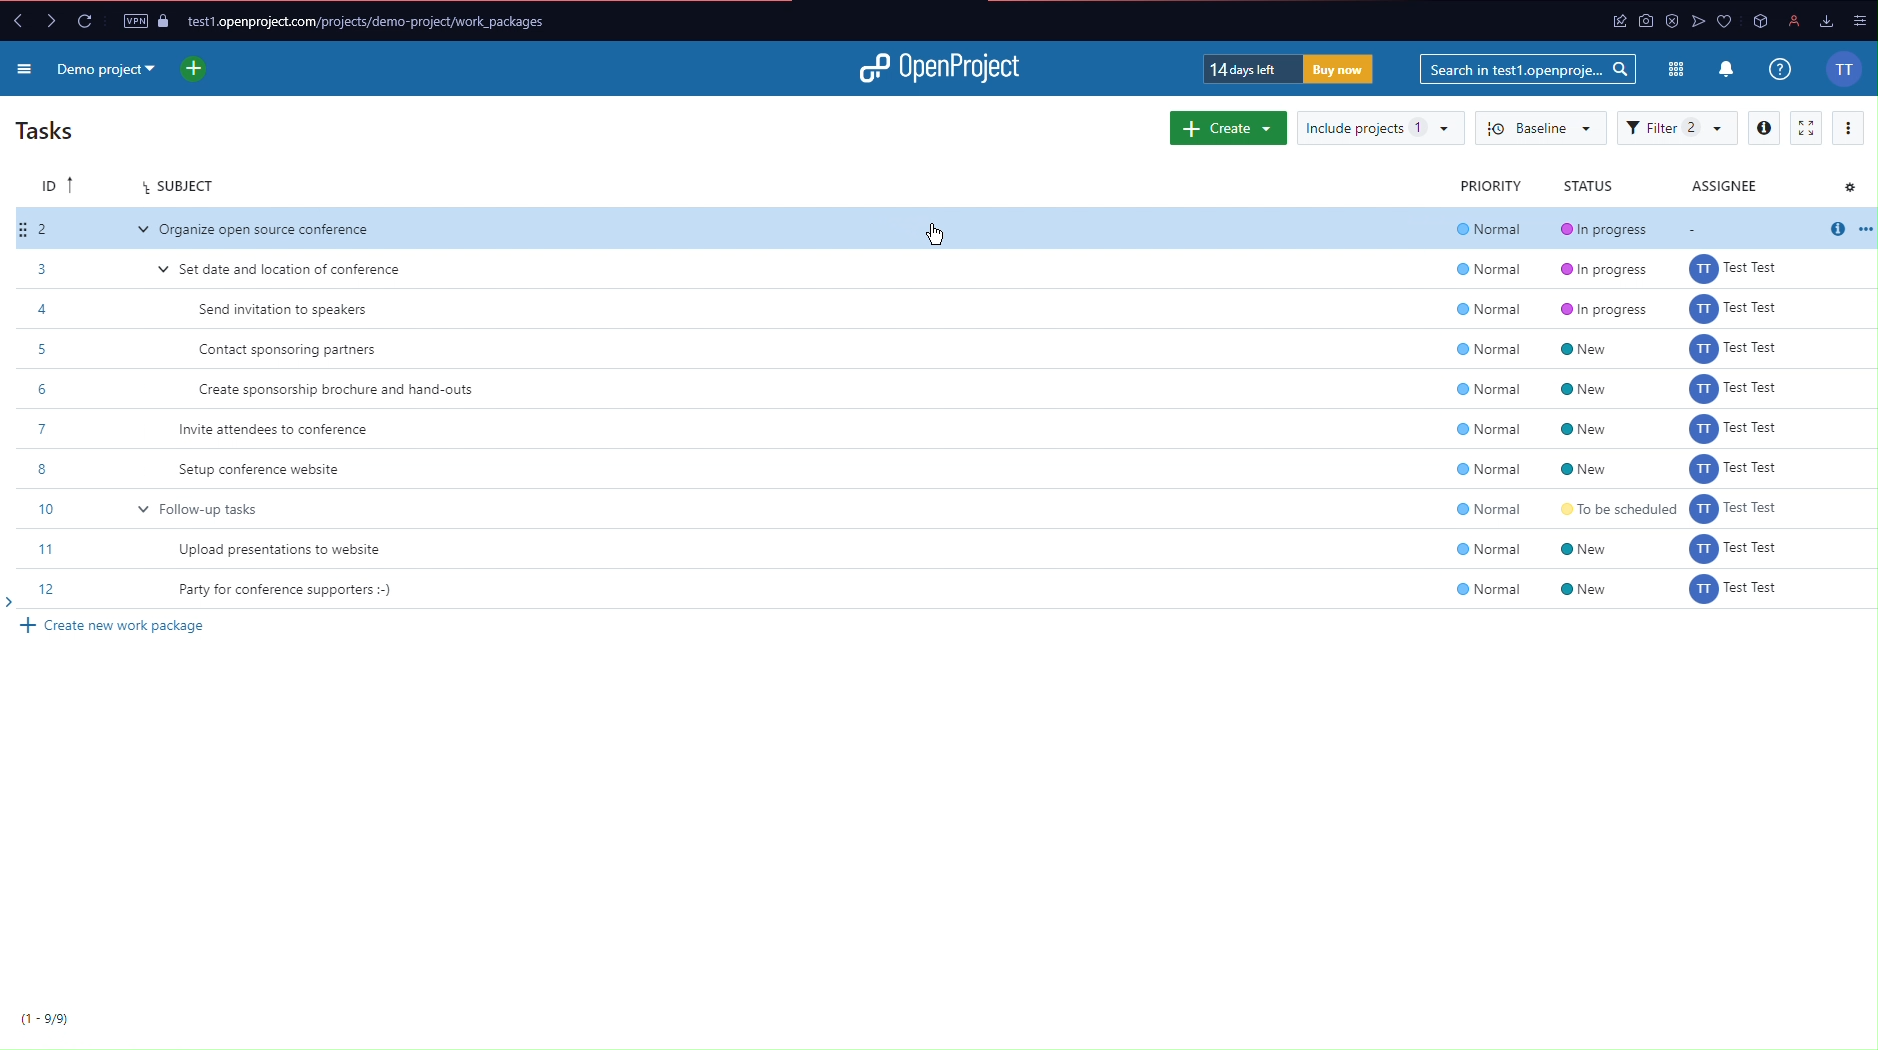 This screenshot has width=1878, height=1050. Describe the element at coordinates (197, 68) in the screenshot. I see `New project` at that location.